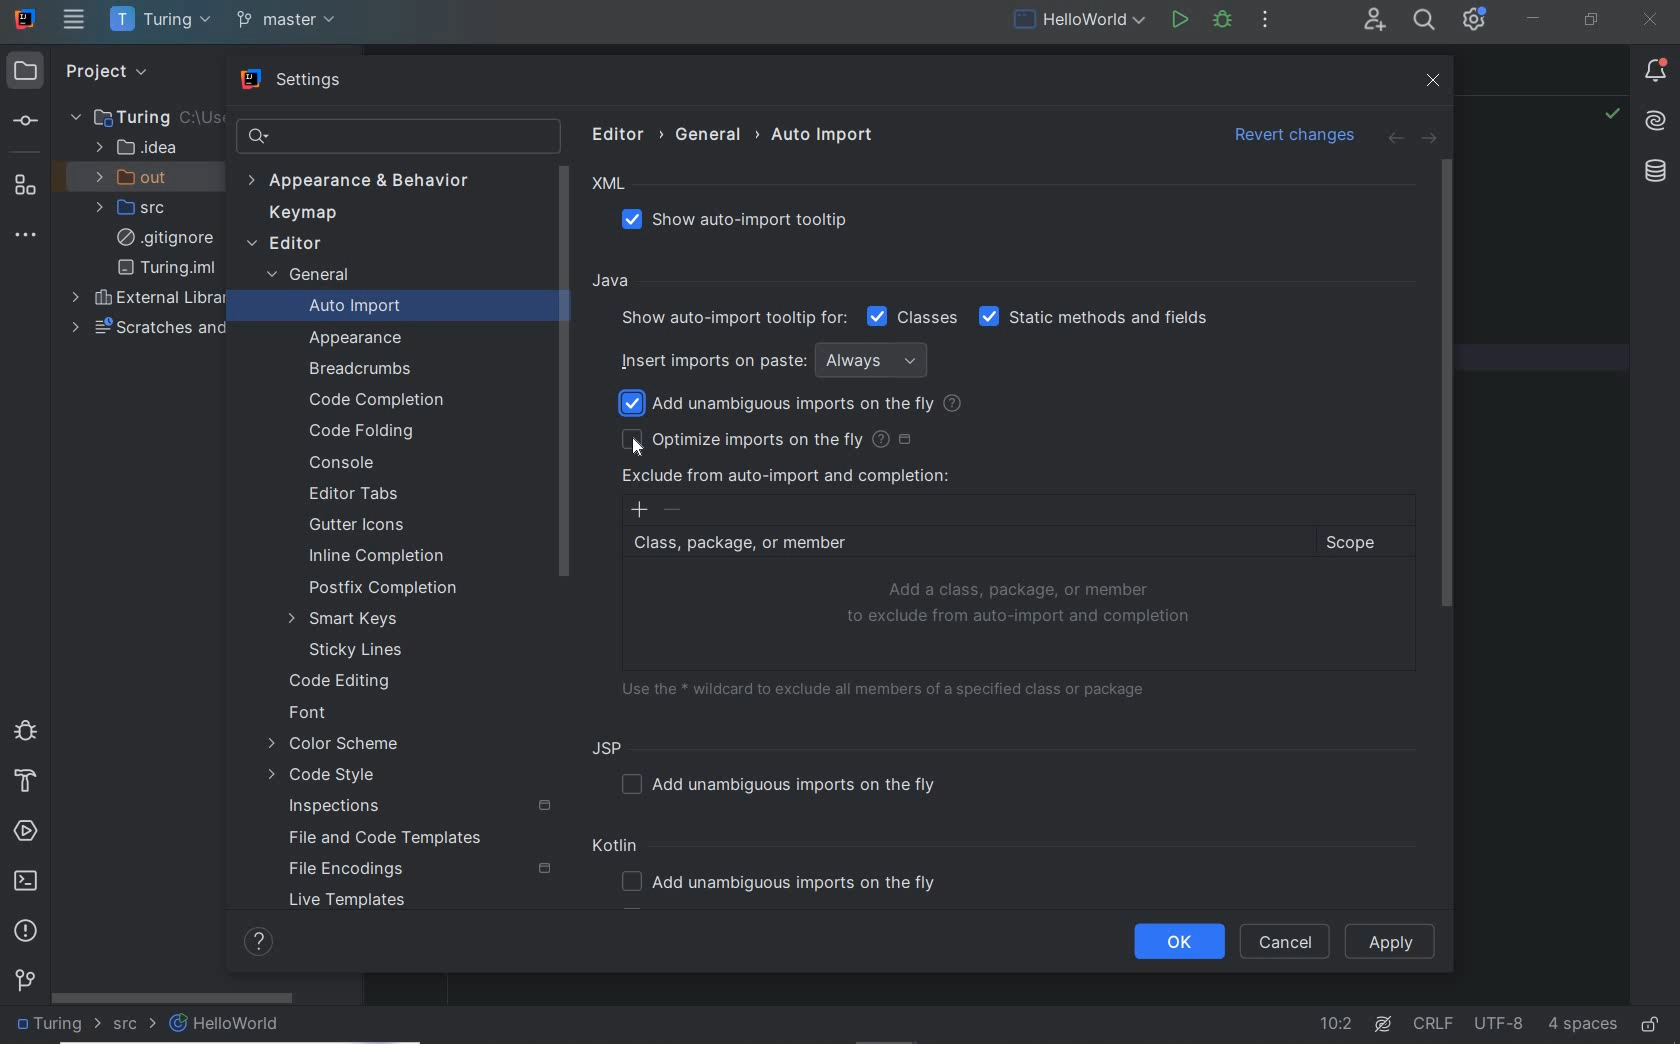  I want to click on FONT, so click(309, 715).